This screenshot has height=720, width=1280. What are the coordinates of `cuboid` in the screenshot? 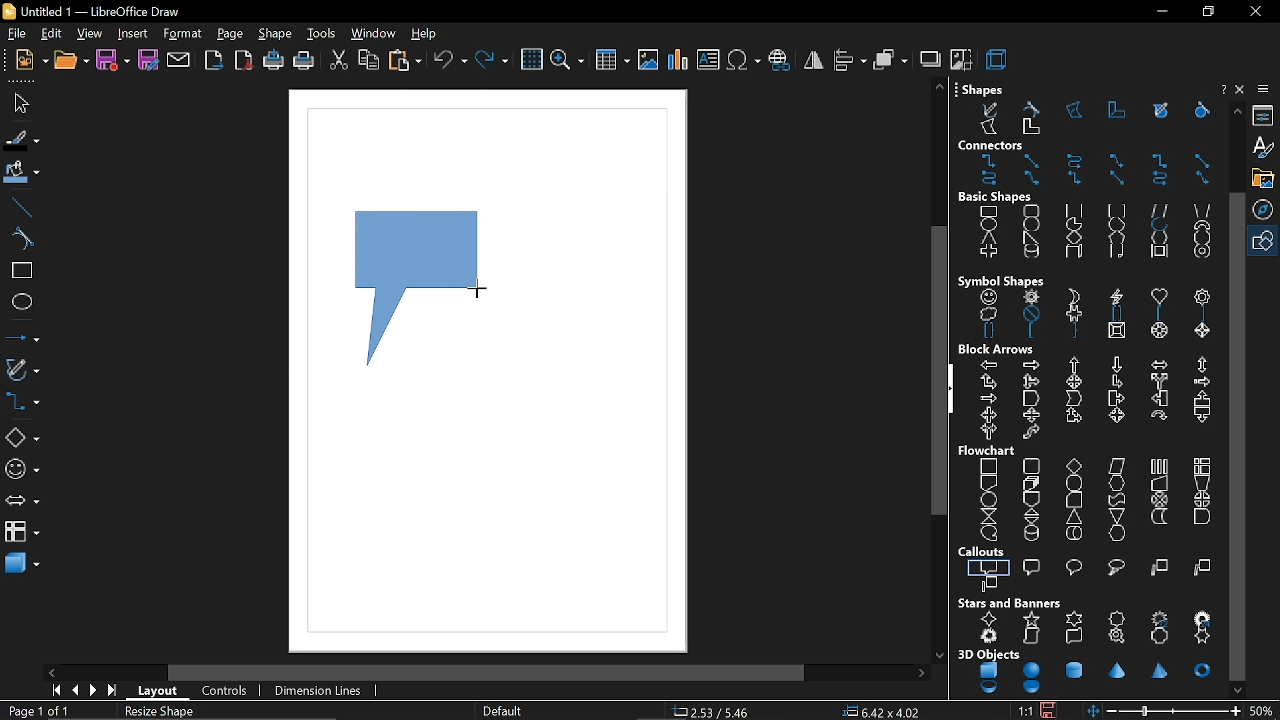 It's located at (1073, 254).